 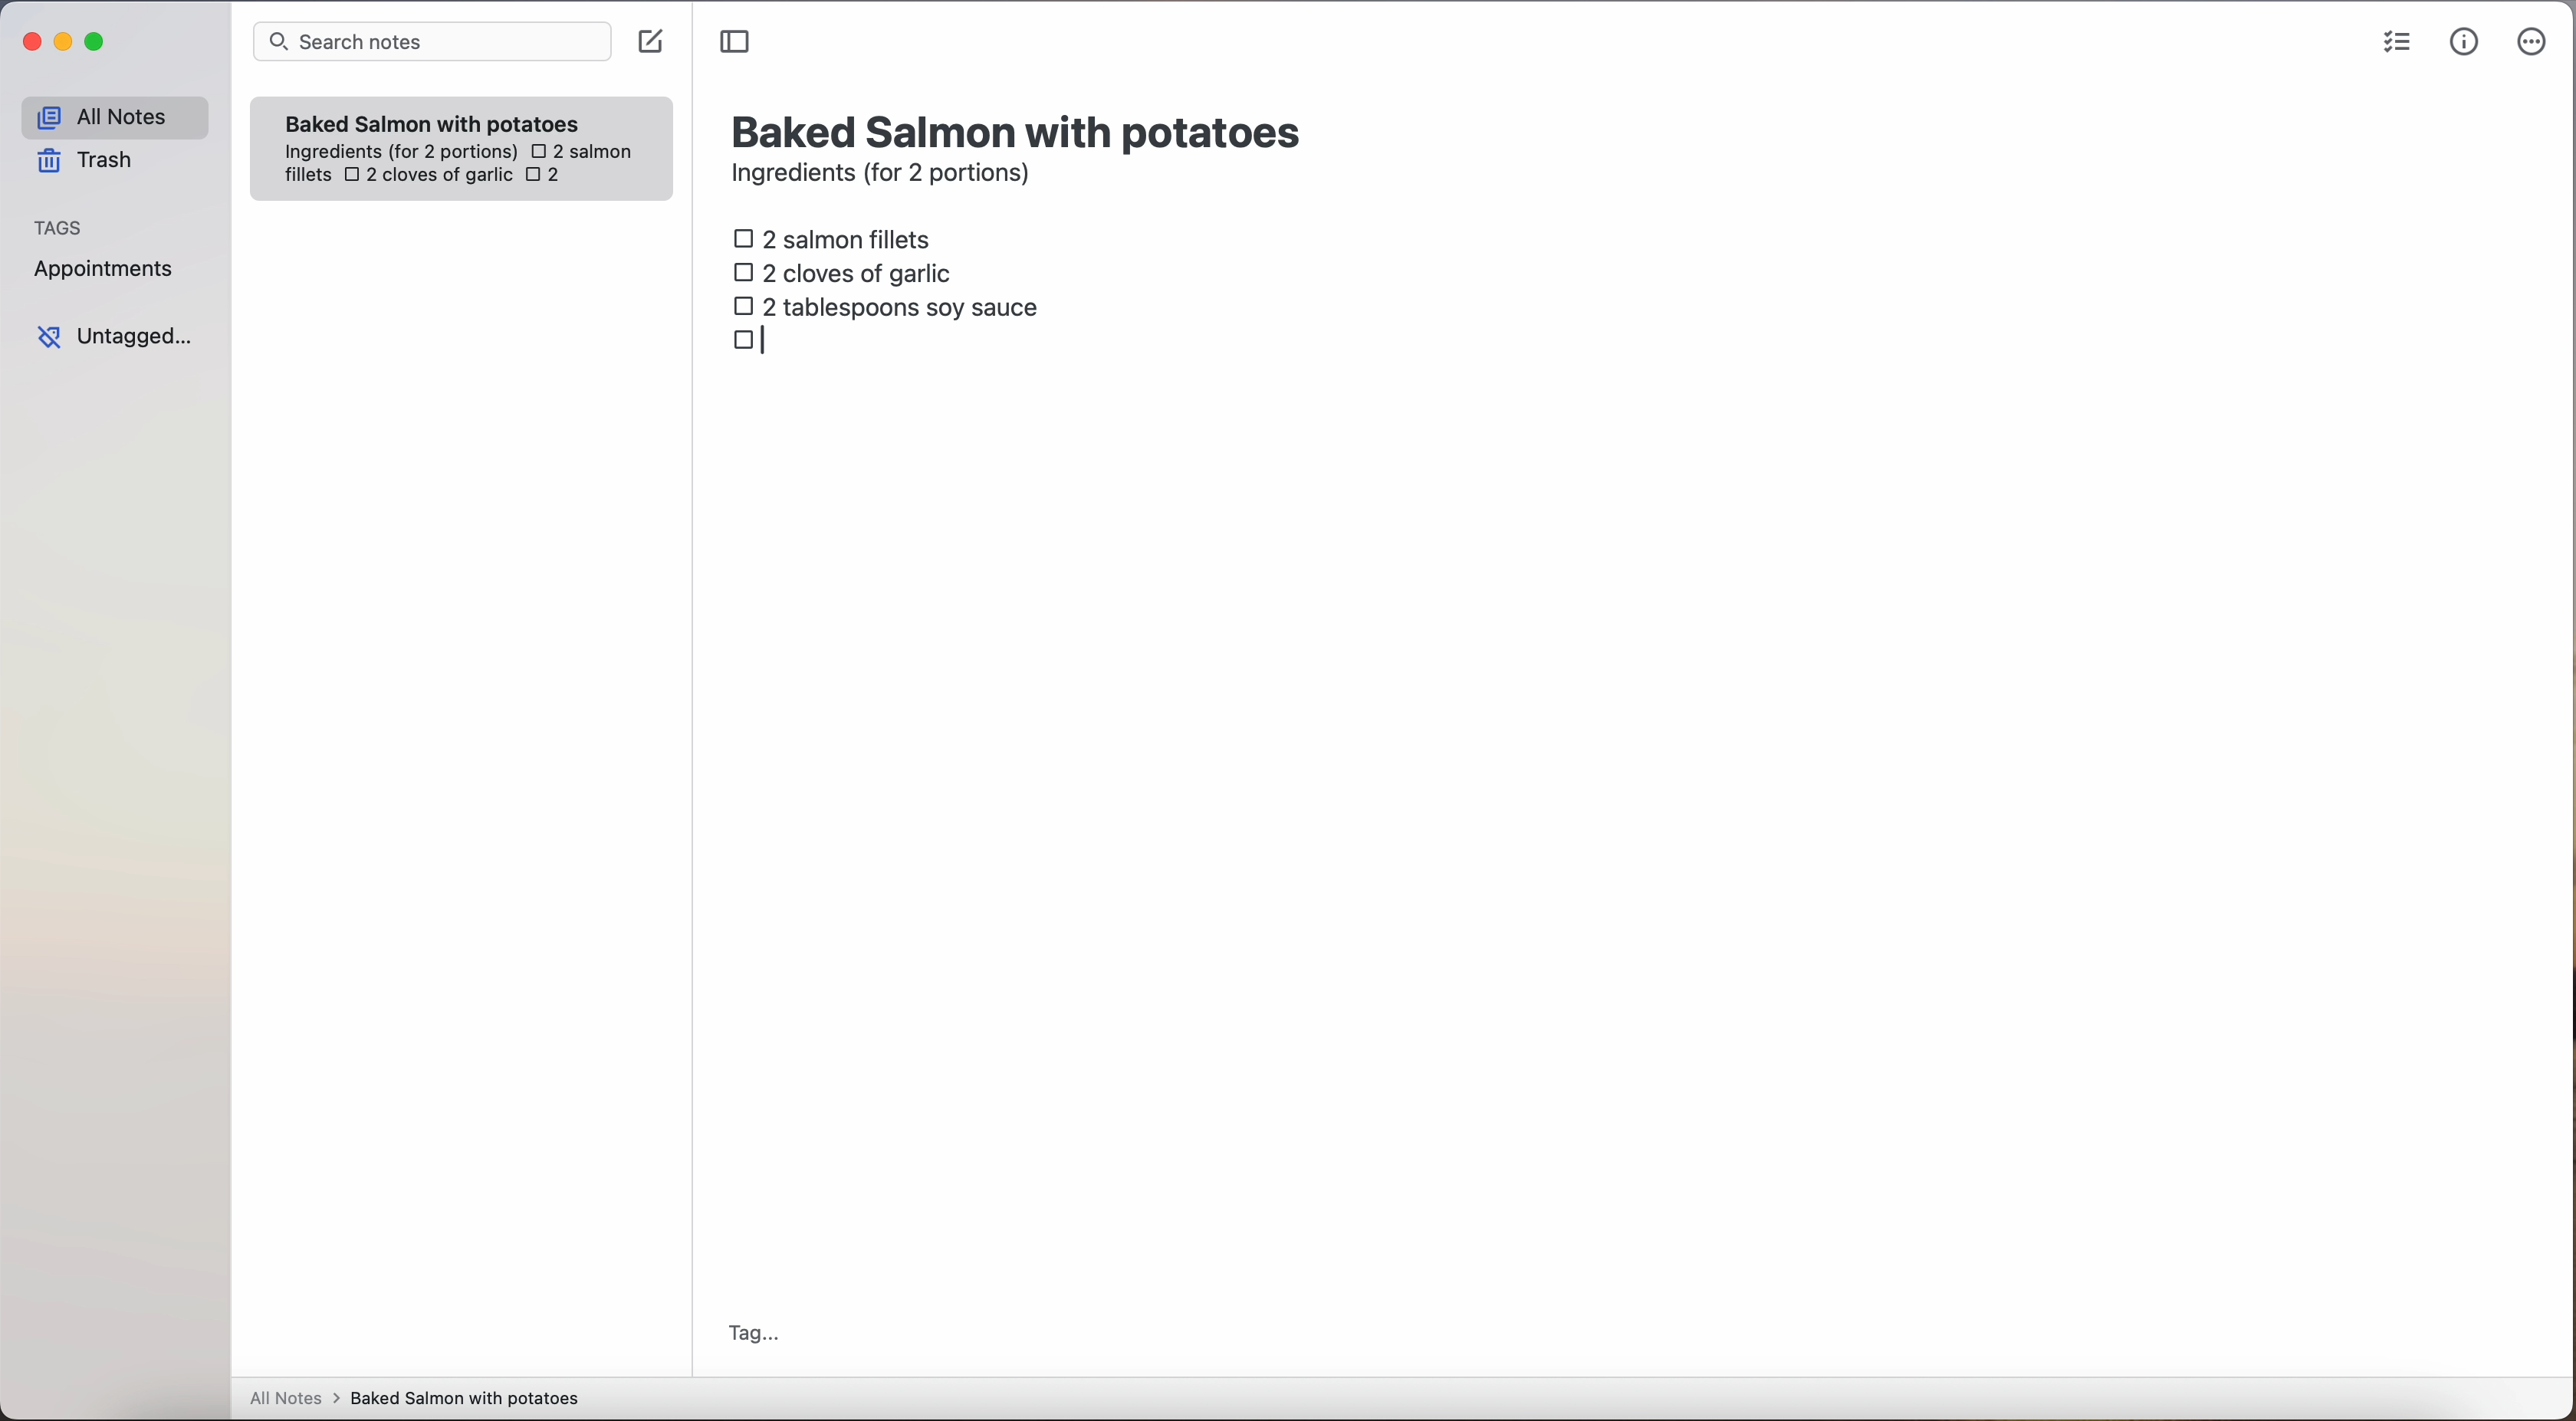 I want to click on all notes, so click(x=114, y=116).